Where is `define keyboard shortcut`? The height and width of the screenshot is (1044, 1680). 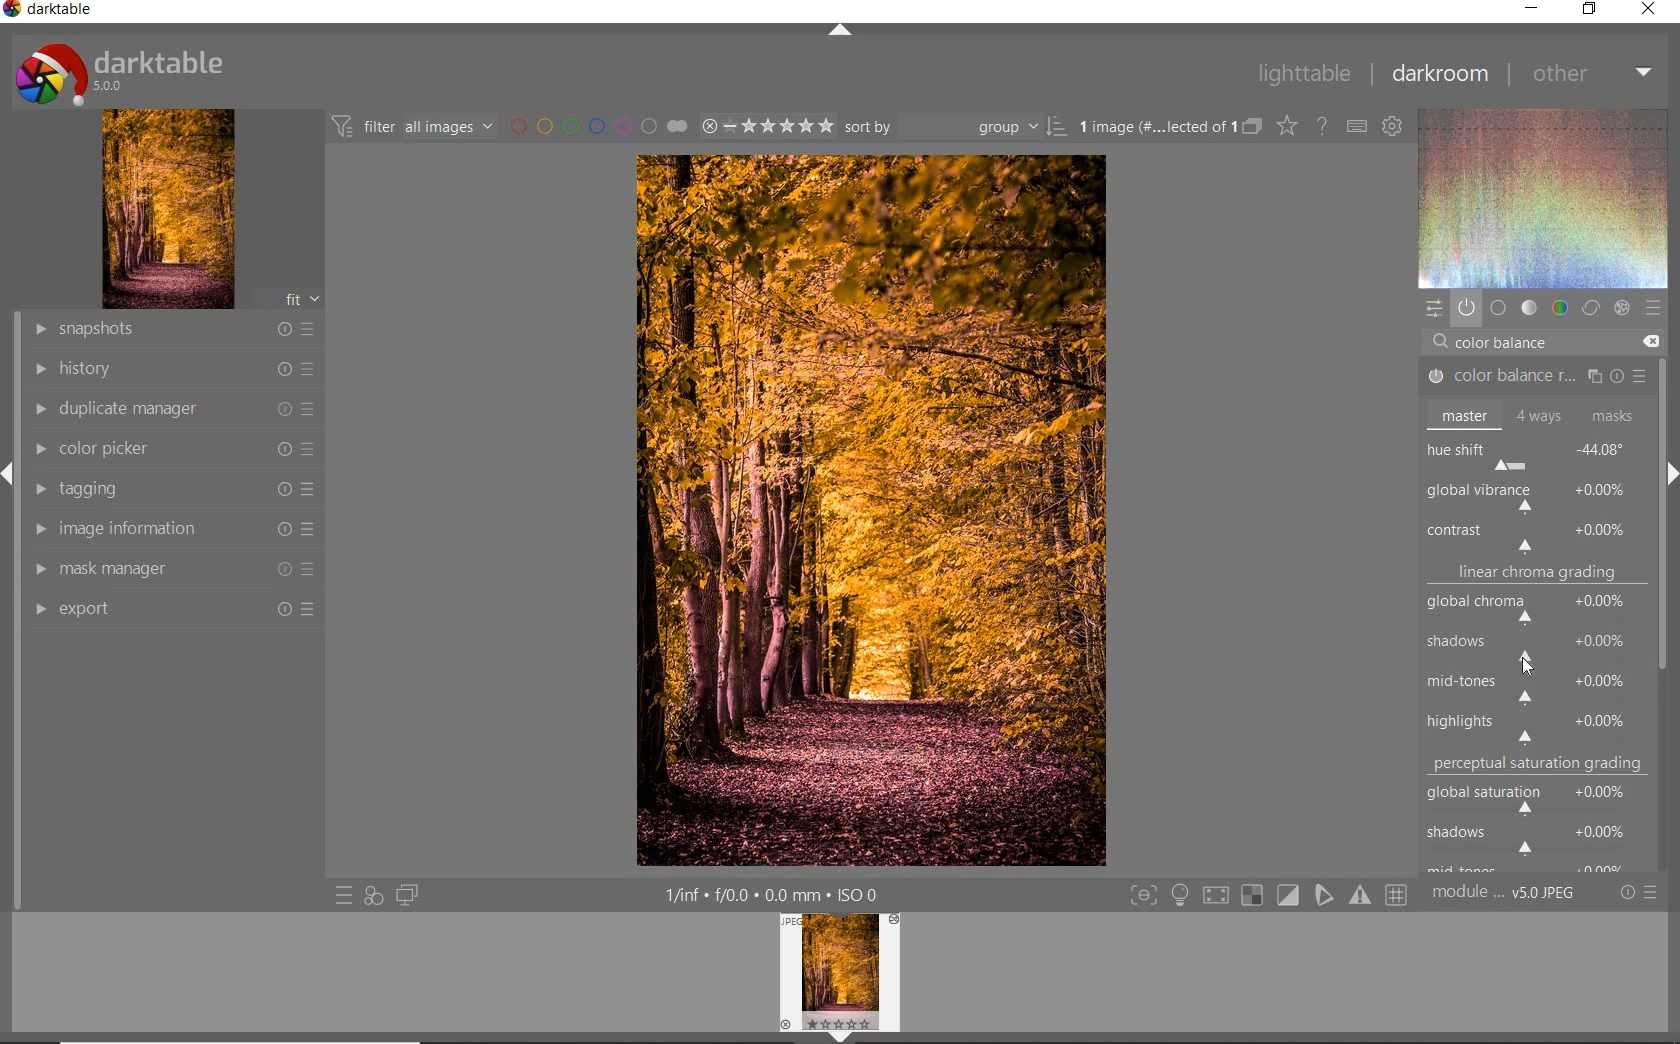 define keyboard shortcut is located at coordinates (1357, 127).